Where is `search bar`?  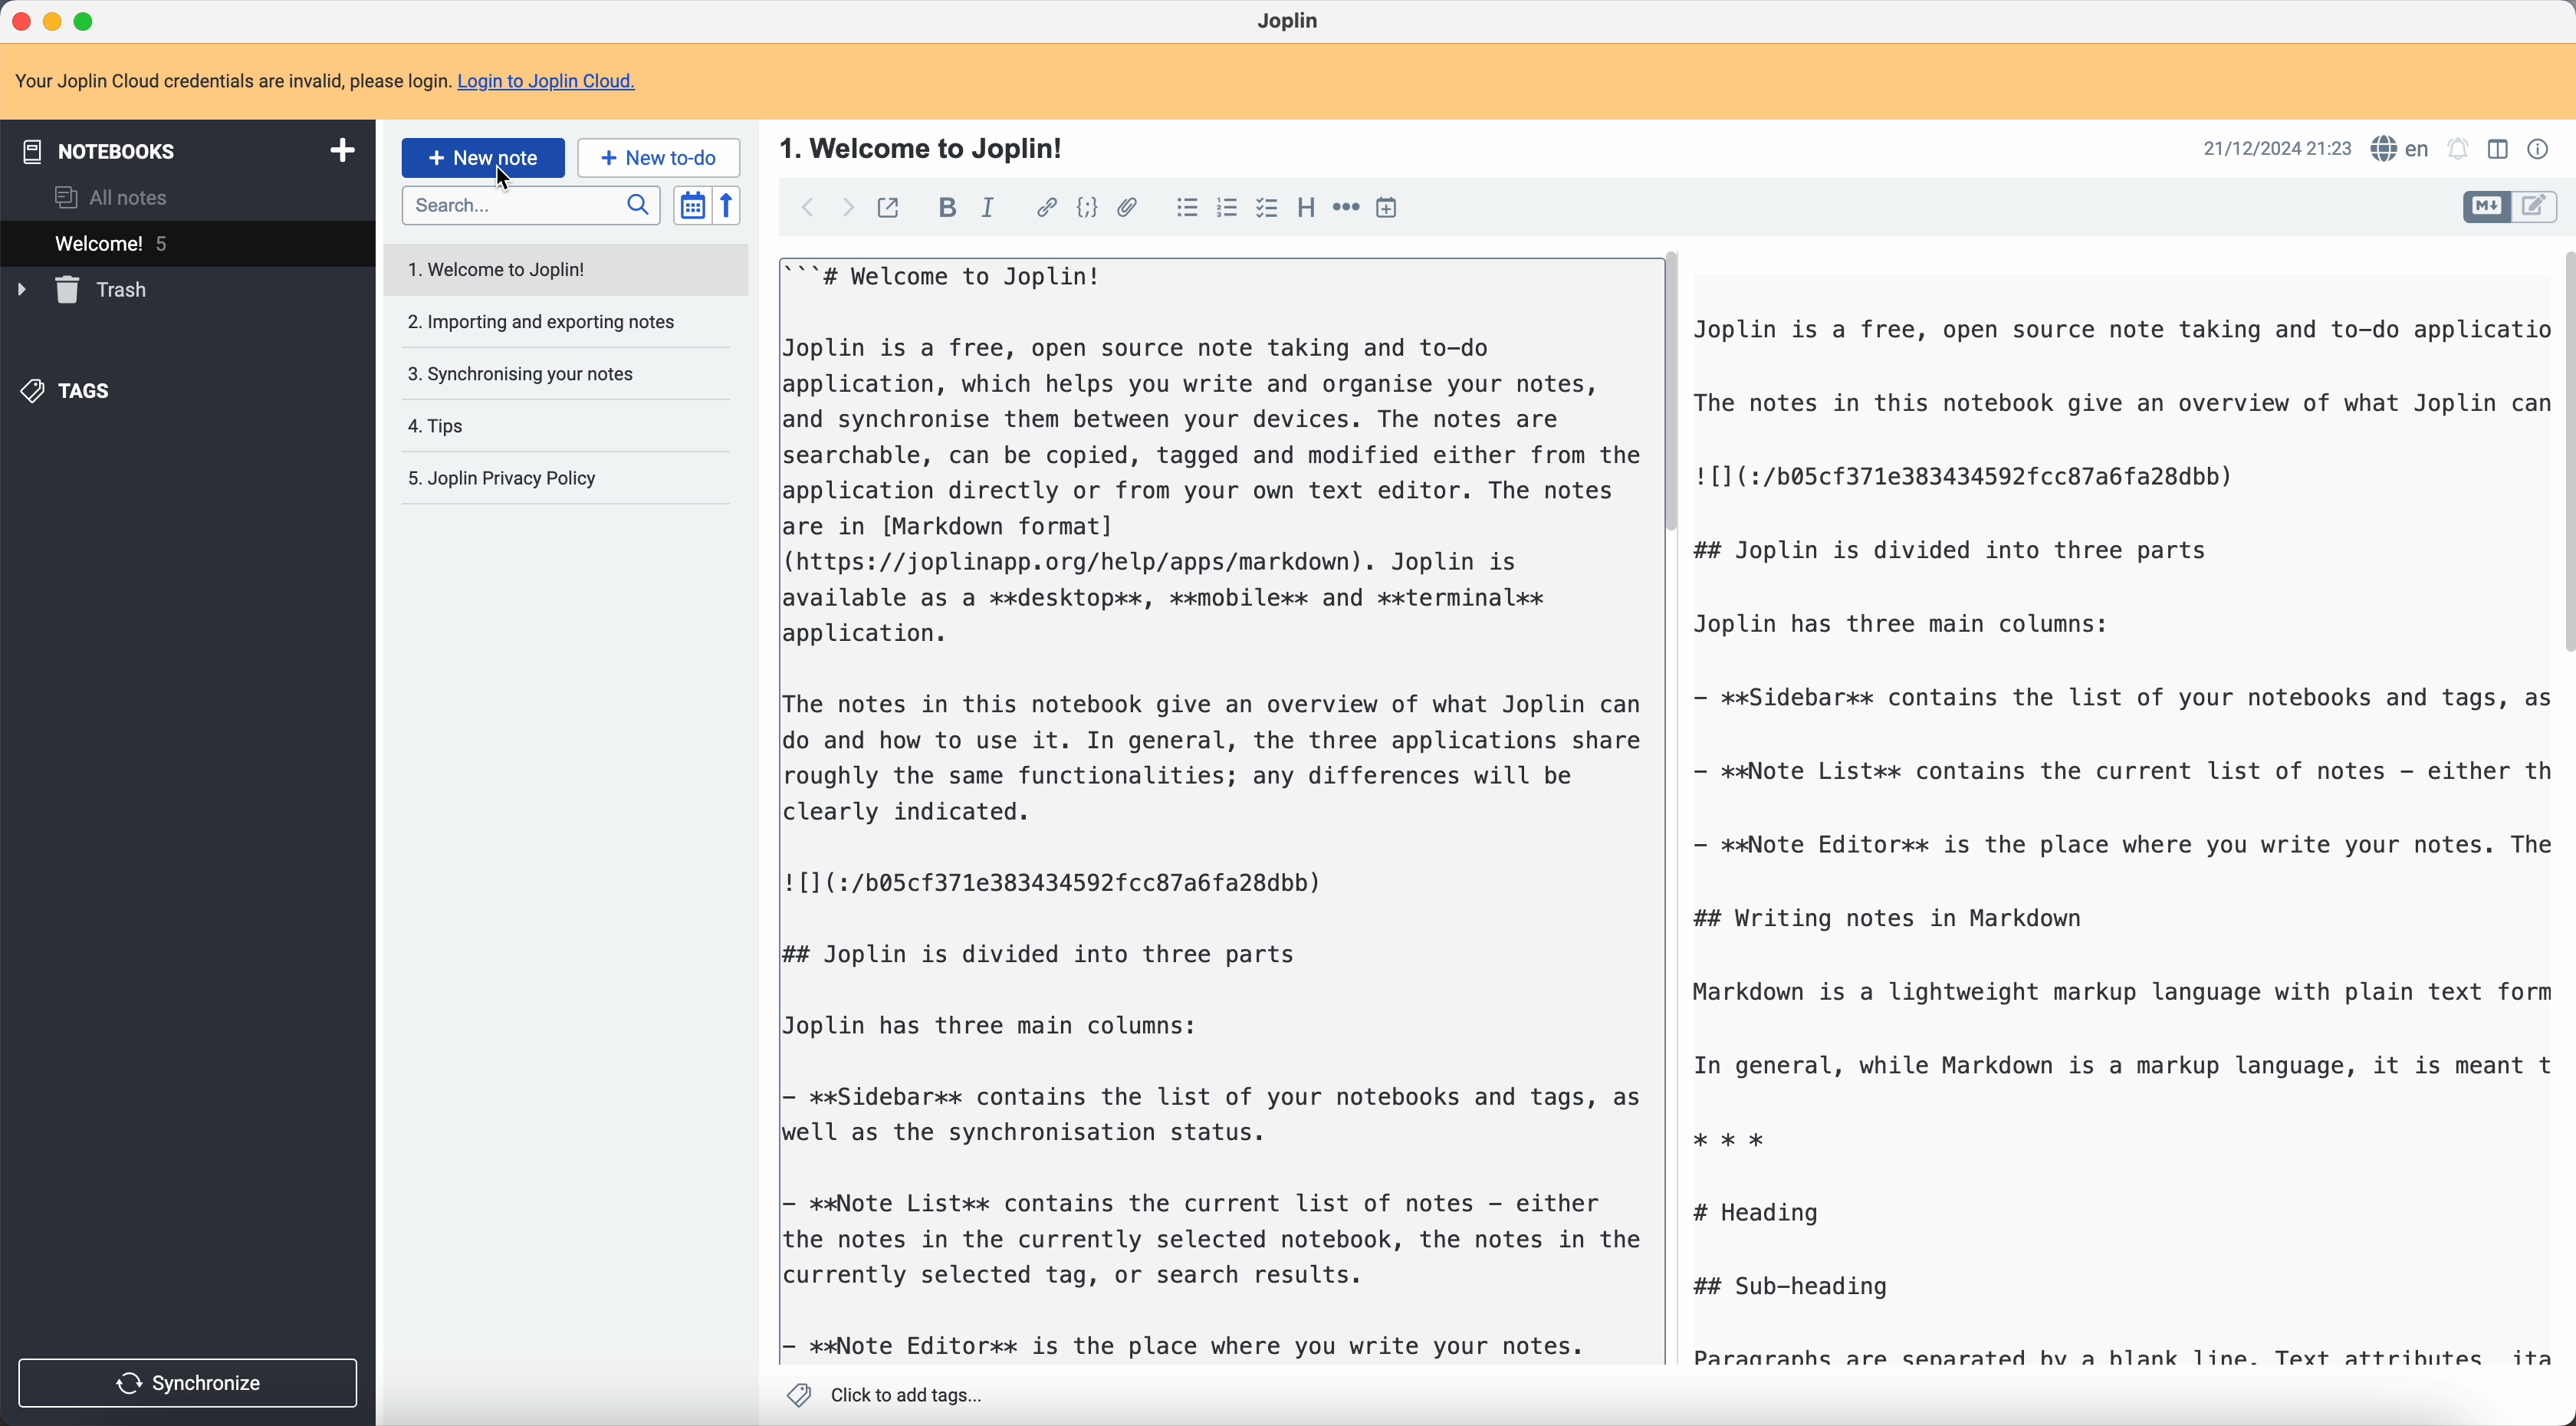
search bar is located at coordinates (528, 208).